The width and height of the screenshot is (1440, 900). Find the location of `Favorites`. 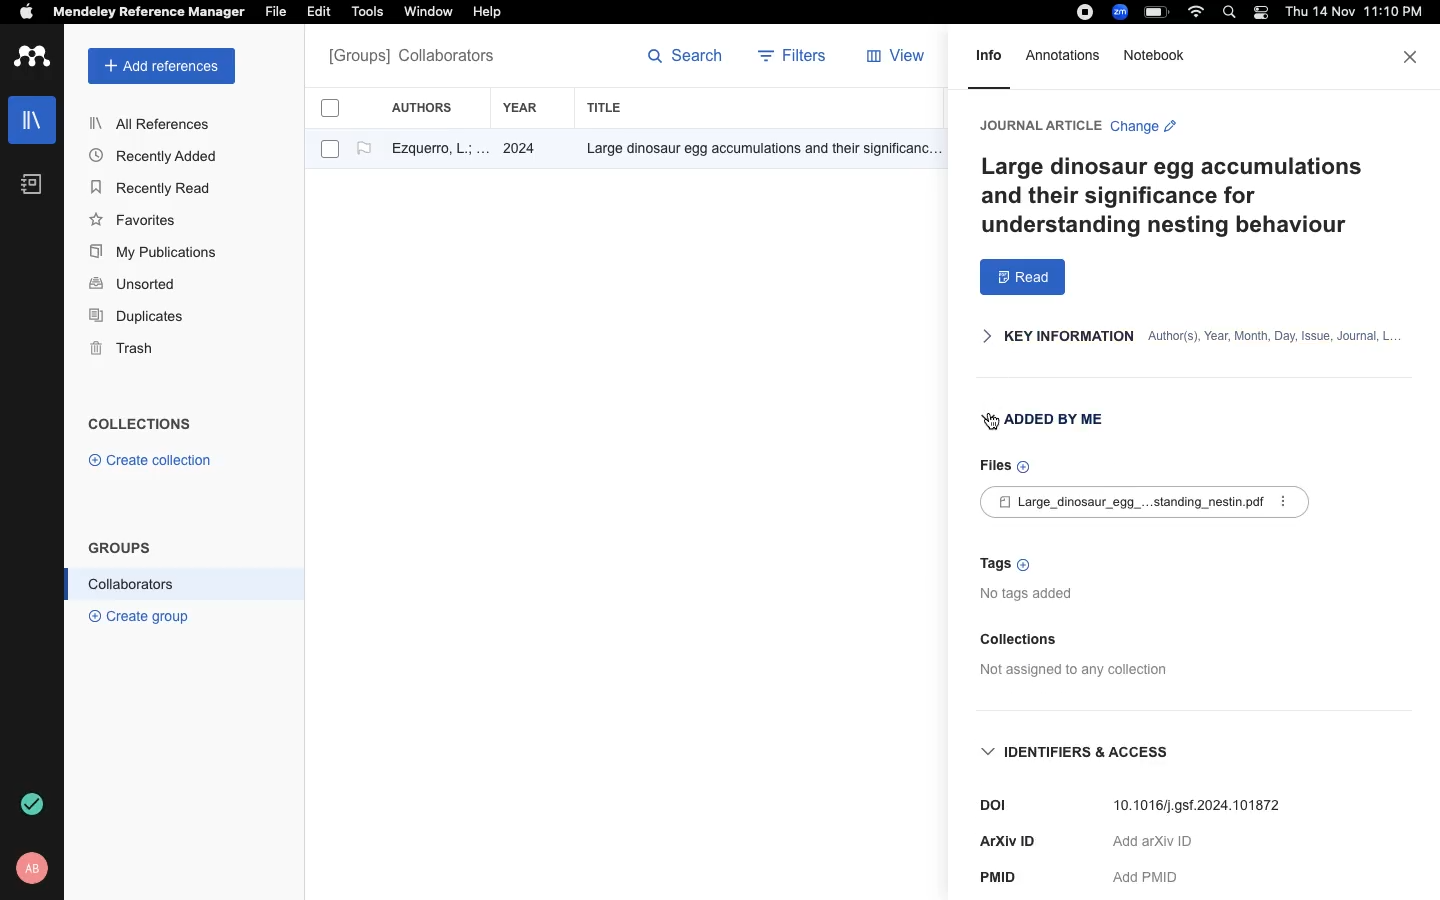

Favorites is located at coordinates (137, 219).